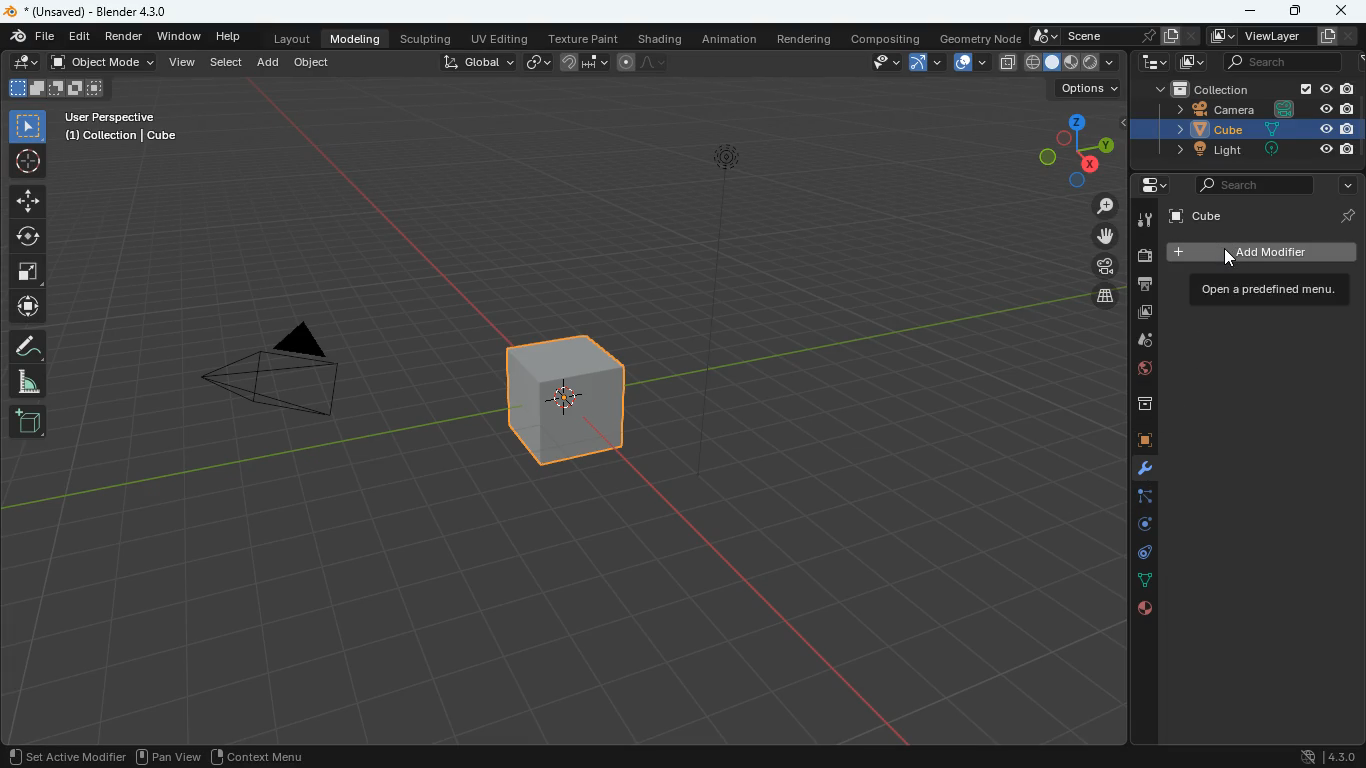  I want to click on tech, so click(1151, 63).